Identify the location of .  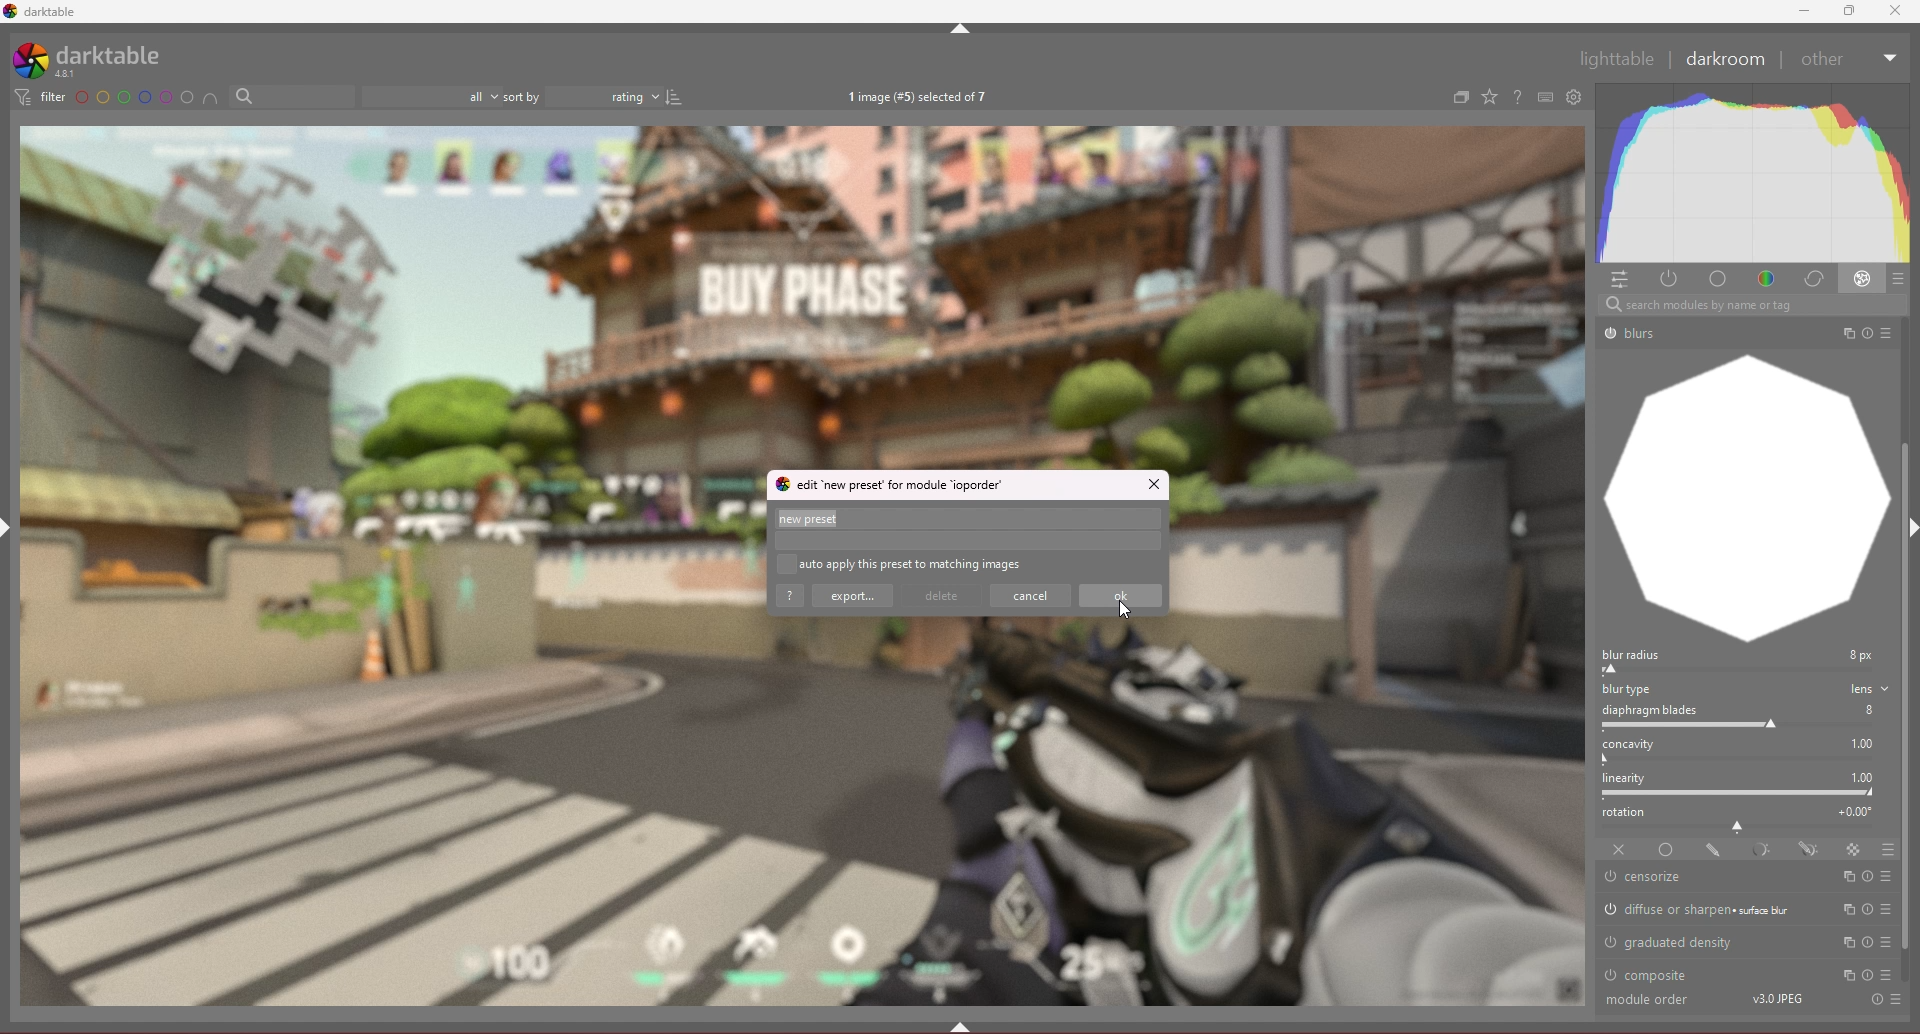
(1876, 1000).